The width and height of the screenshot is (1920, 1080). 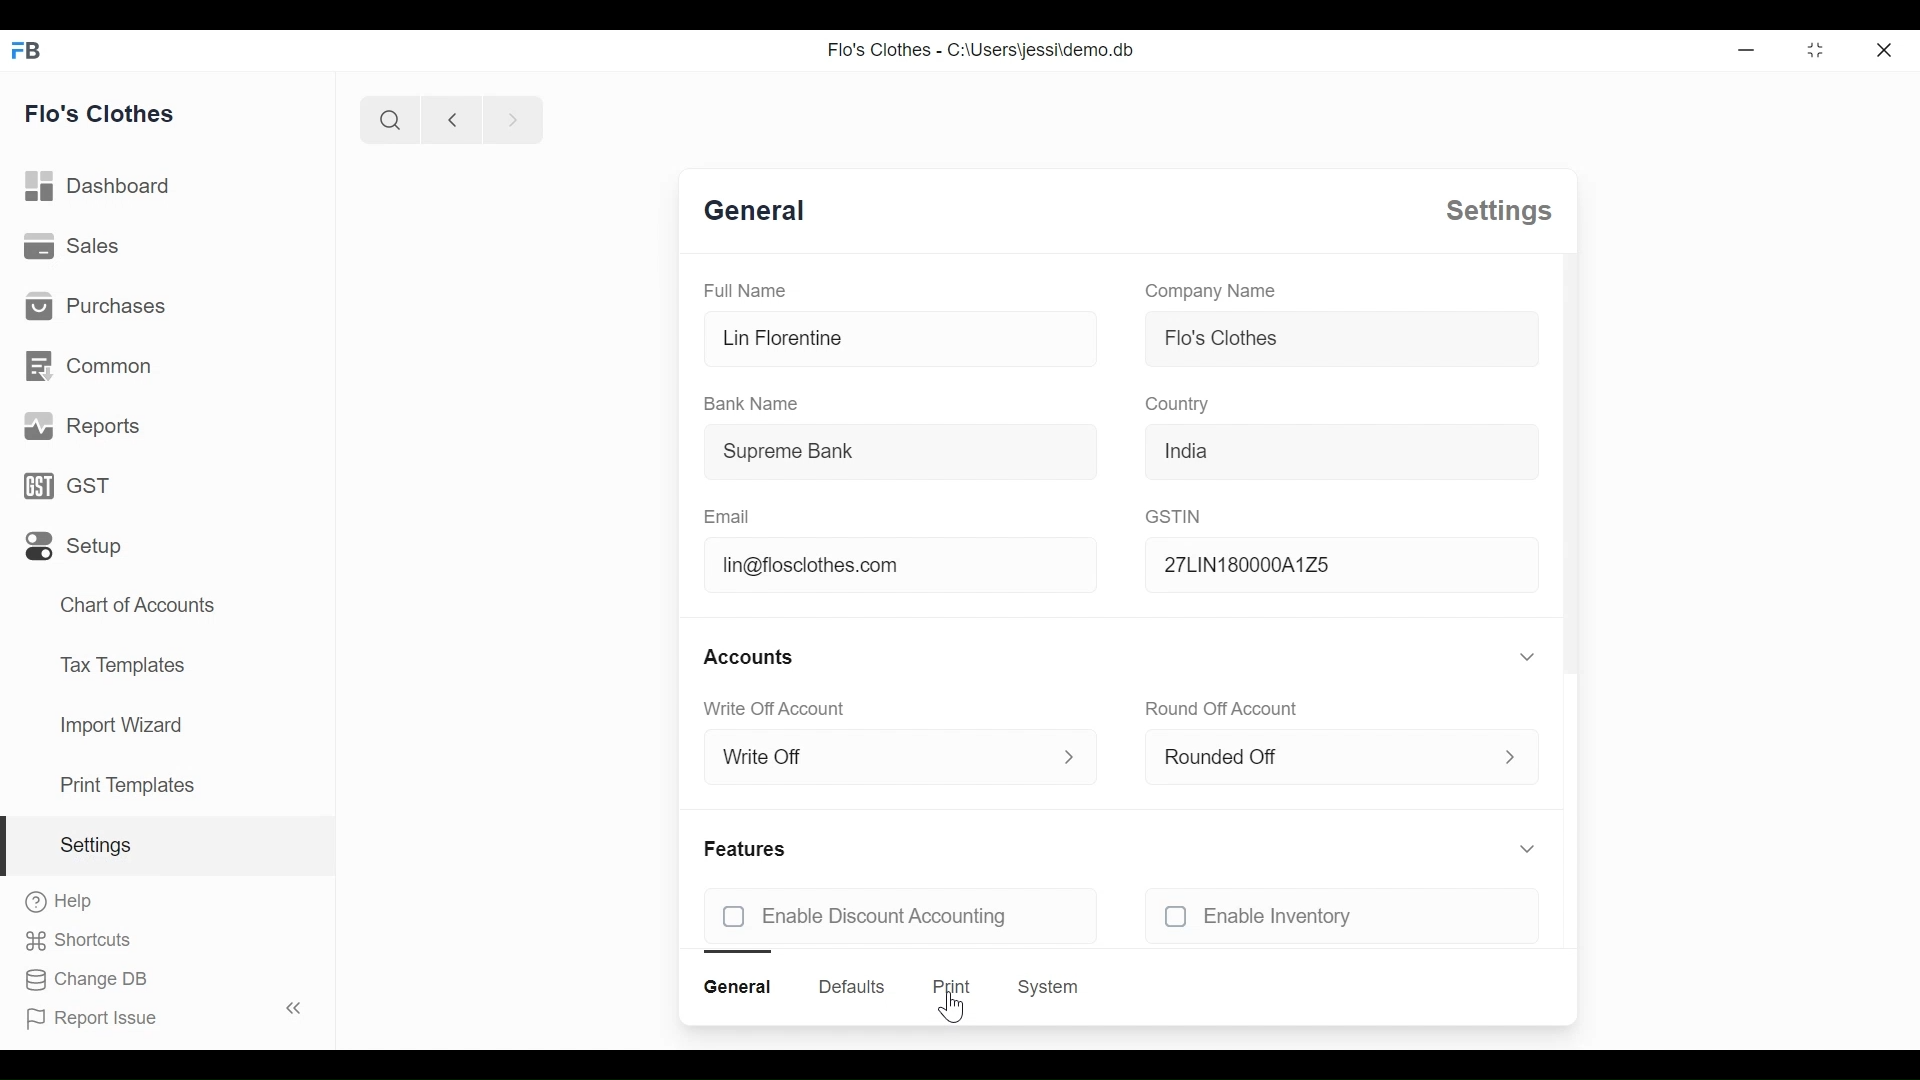 I want to click on account information, so click(x=1071, y=757).